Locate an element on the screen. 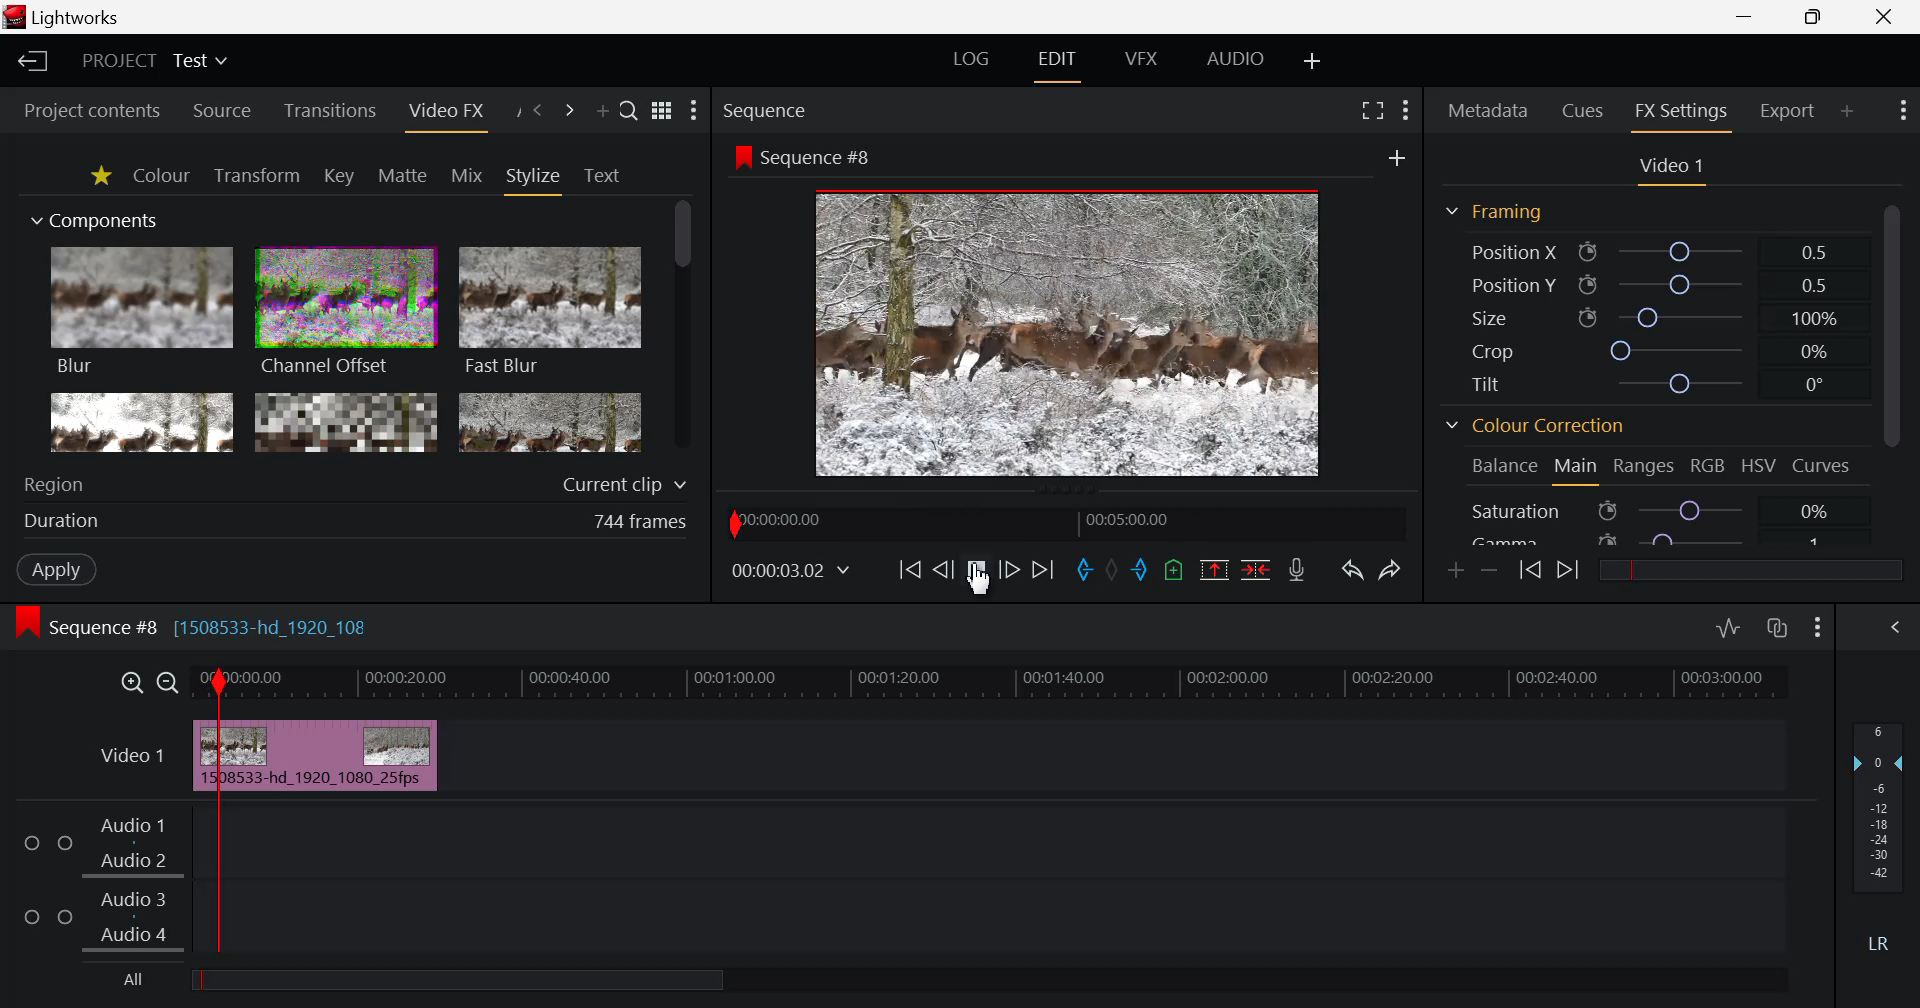 The height and width of the screenshot is (1008, 1920). To End is located at coordinates (1043, 571).